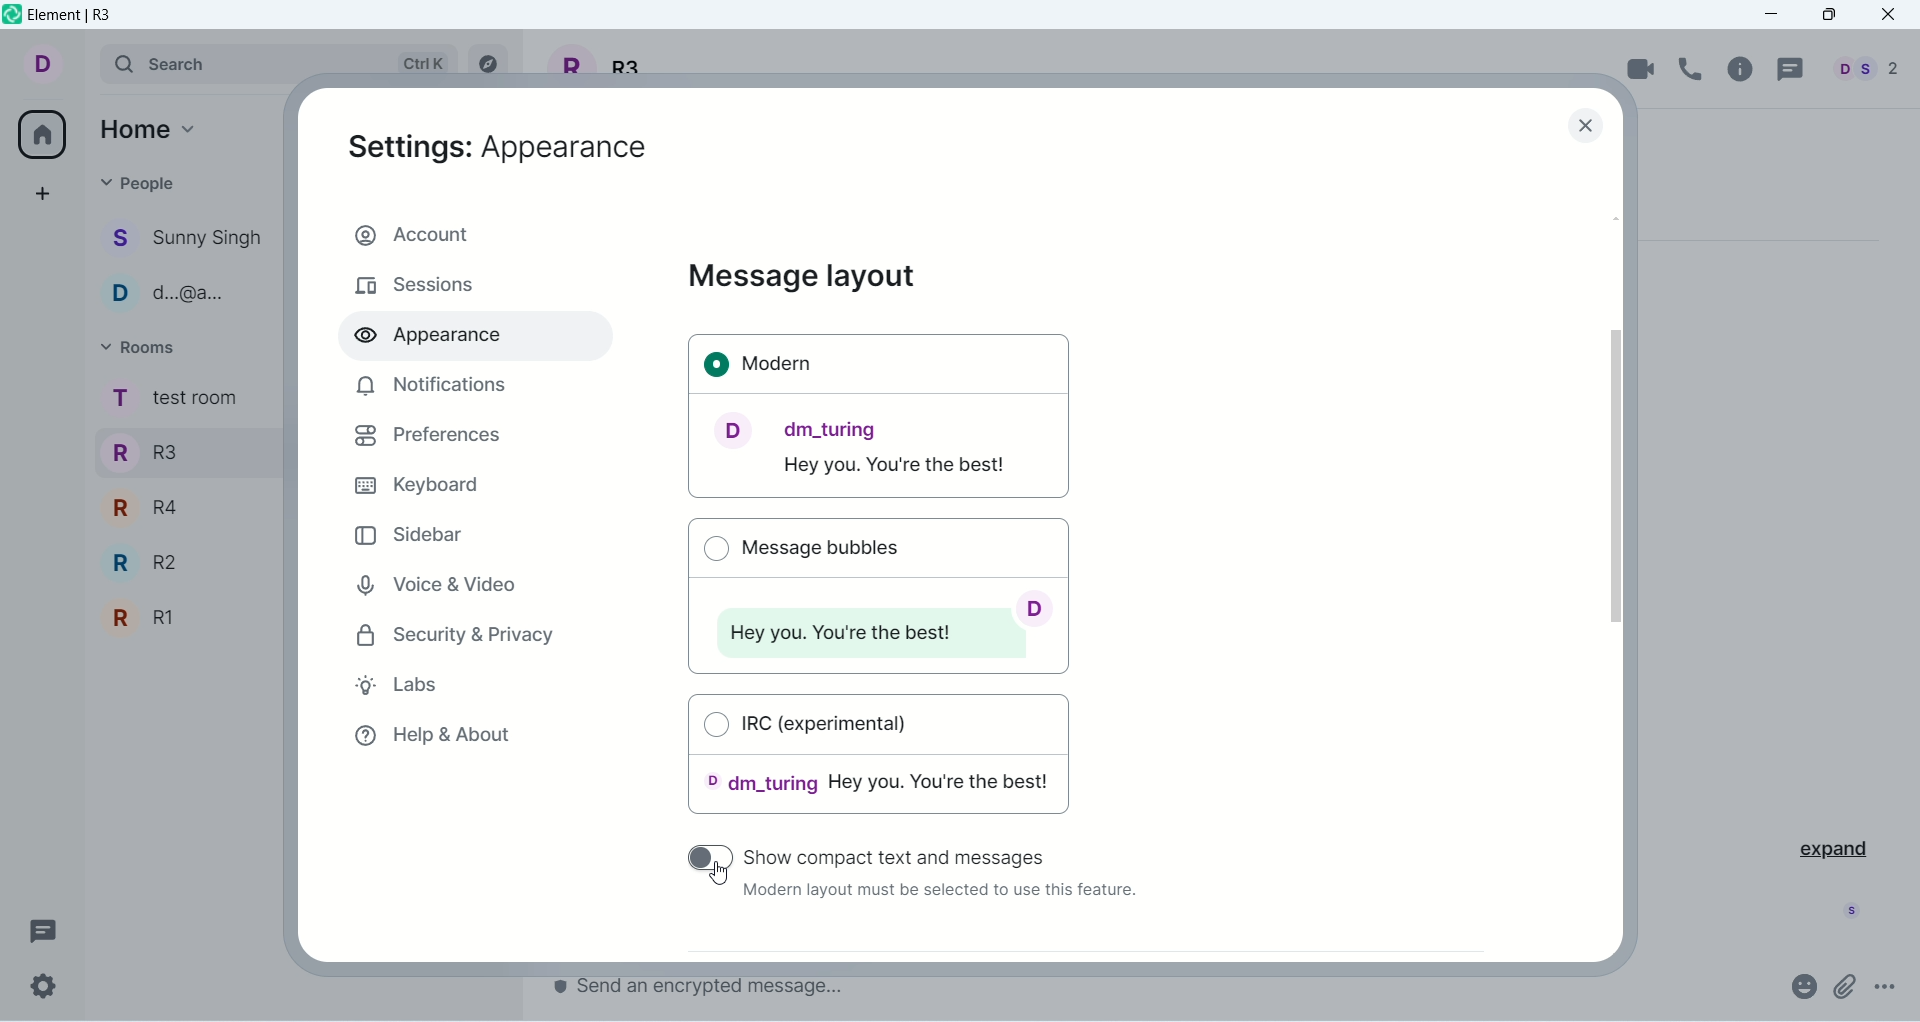 The width and height of the screenshot is (1920, 1022). Describe the element at coordinates (1829, 17) in the screenshot. I see `maximize` at that location.